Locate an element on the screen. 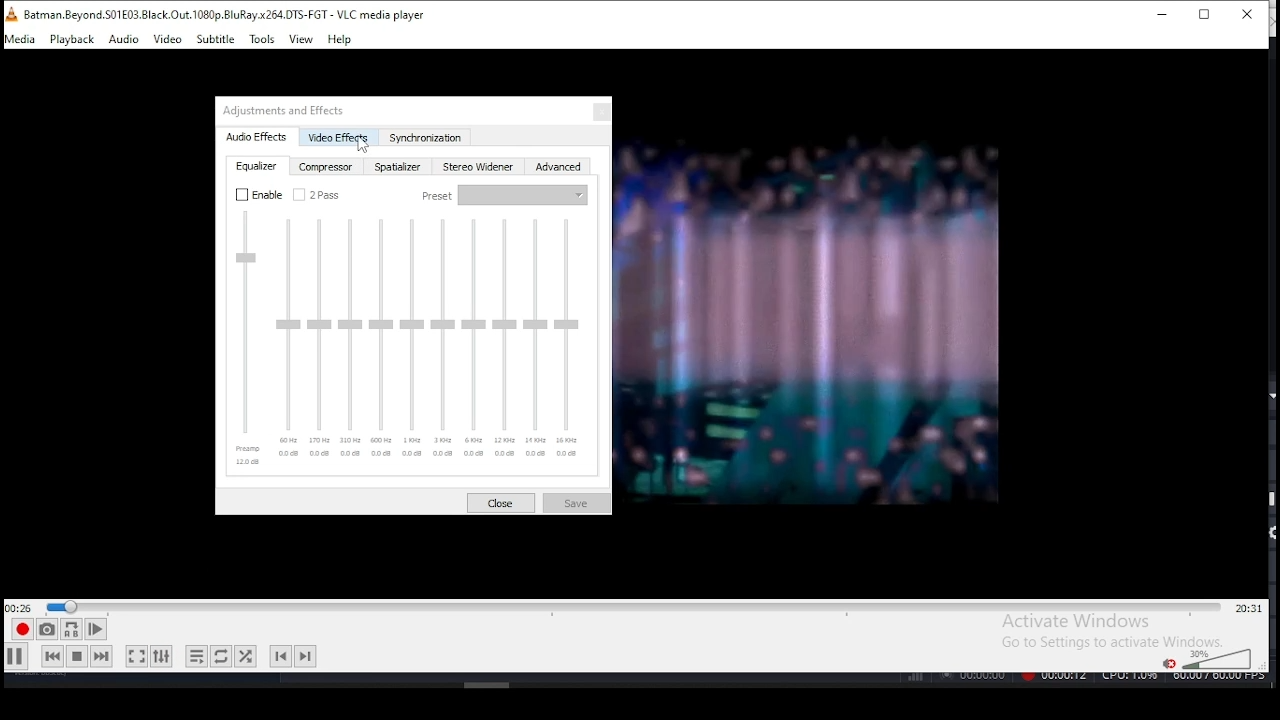  spatializer is located at coordinates (400, 166).